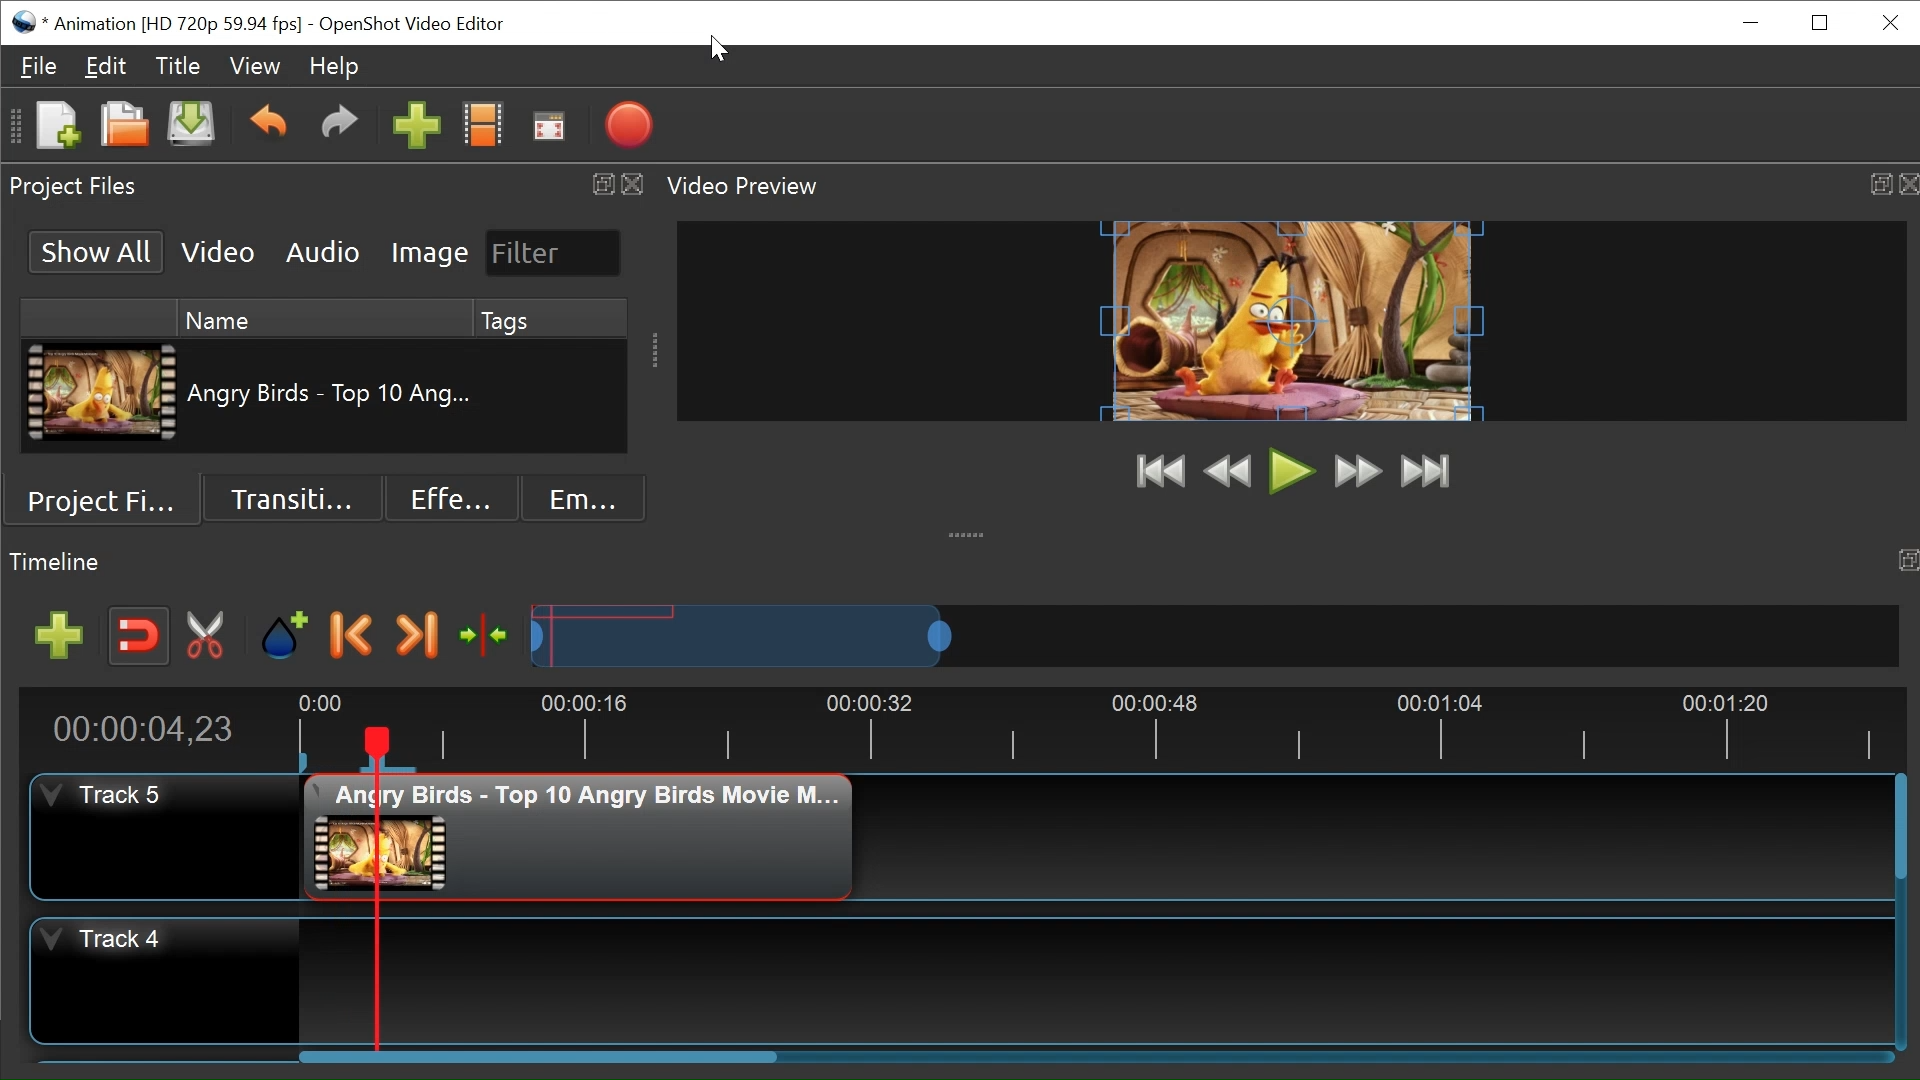  Describe the element at coordinates (484, 123) in the screenshot. I see `Choose Files` at that location.